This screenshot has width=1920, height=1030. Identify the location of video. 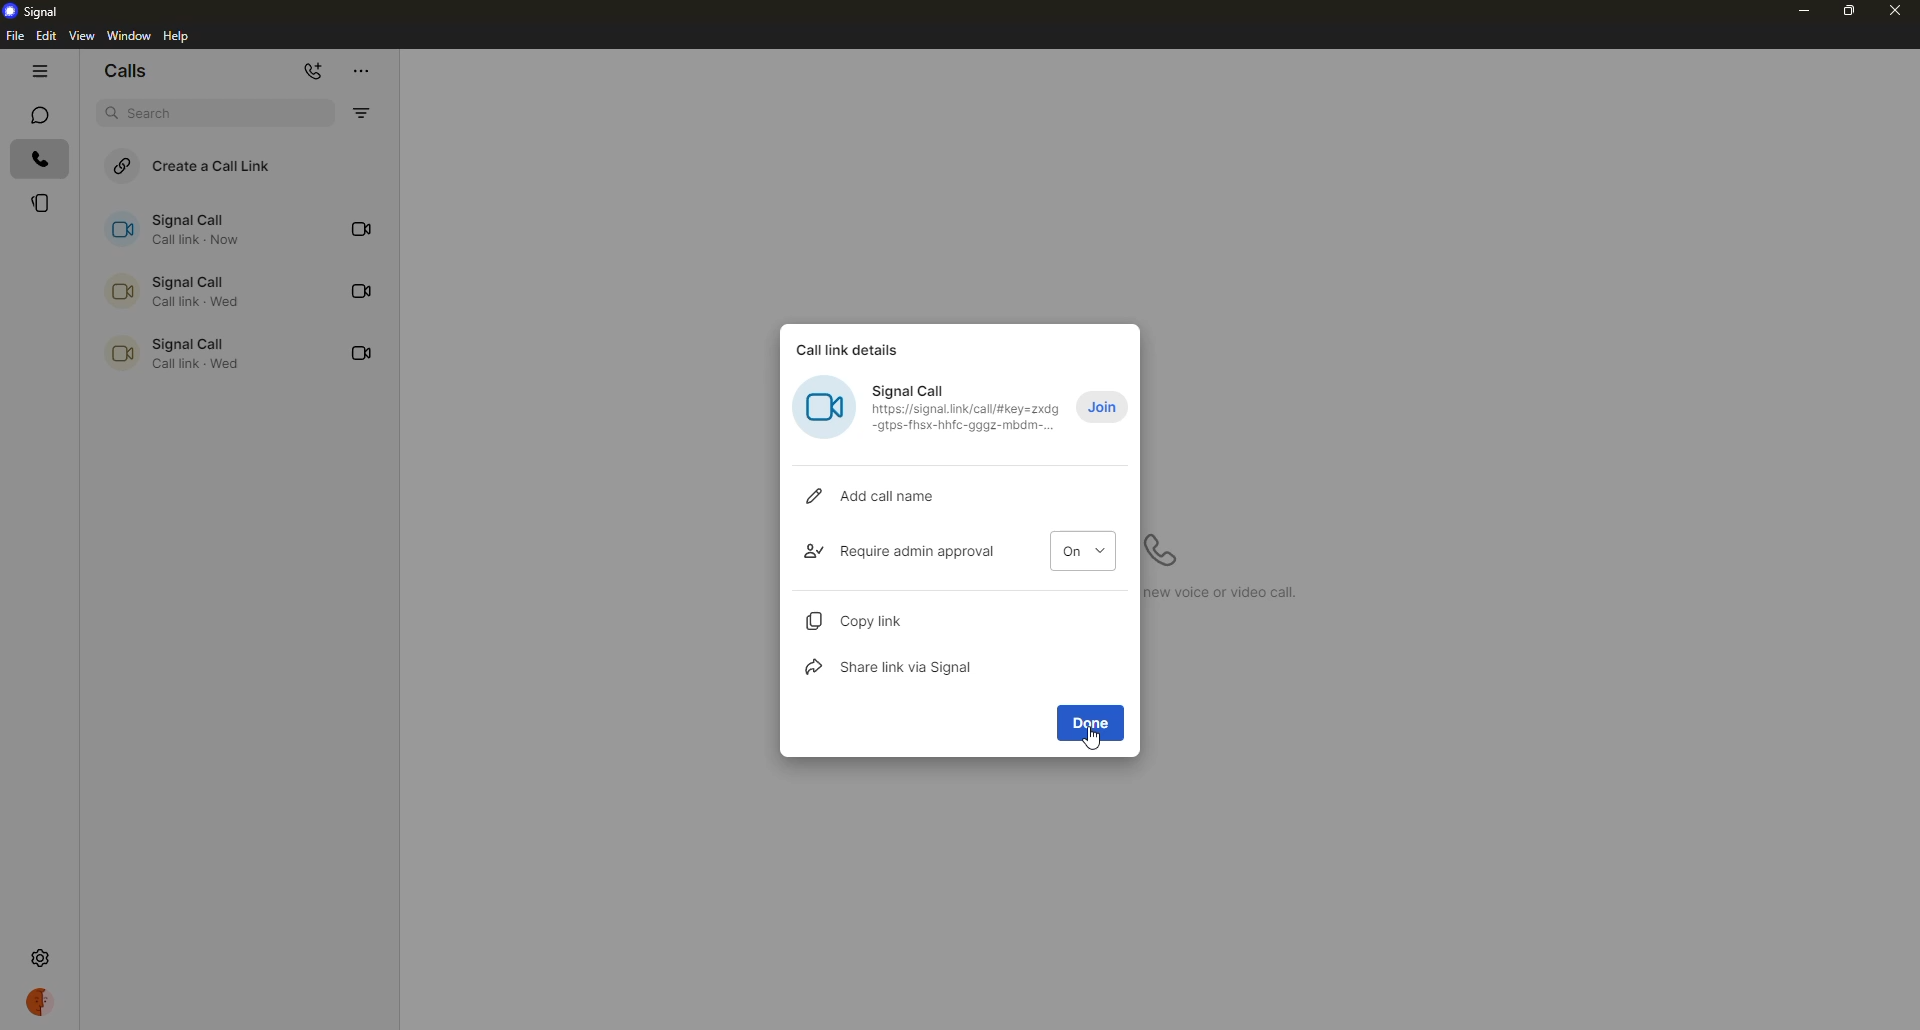
(362, 291).